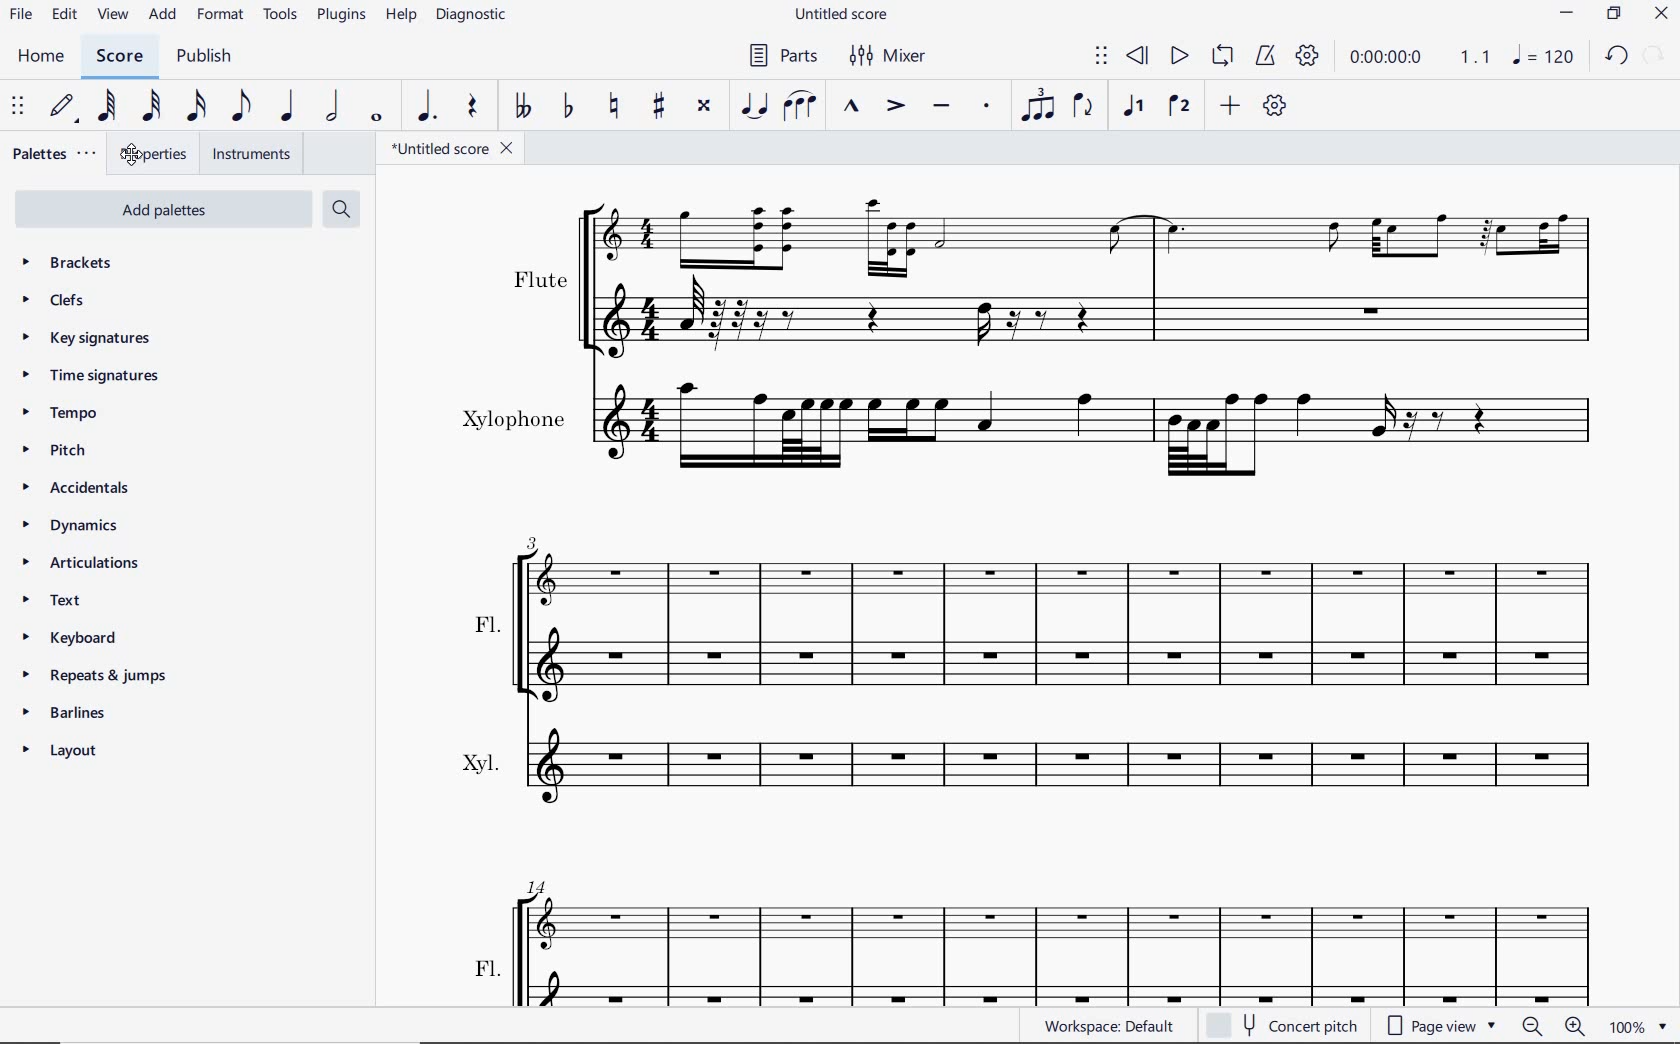 The image size is (1680, 1044). What do you see at coordinates (469, 16) in the screenshot?
I see `DIAGNOSTIC` at bounding box center [469, 16].